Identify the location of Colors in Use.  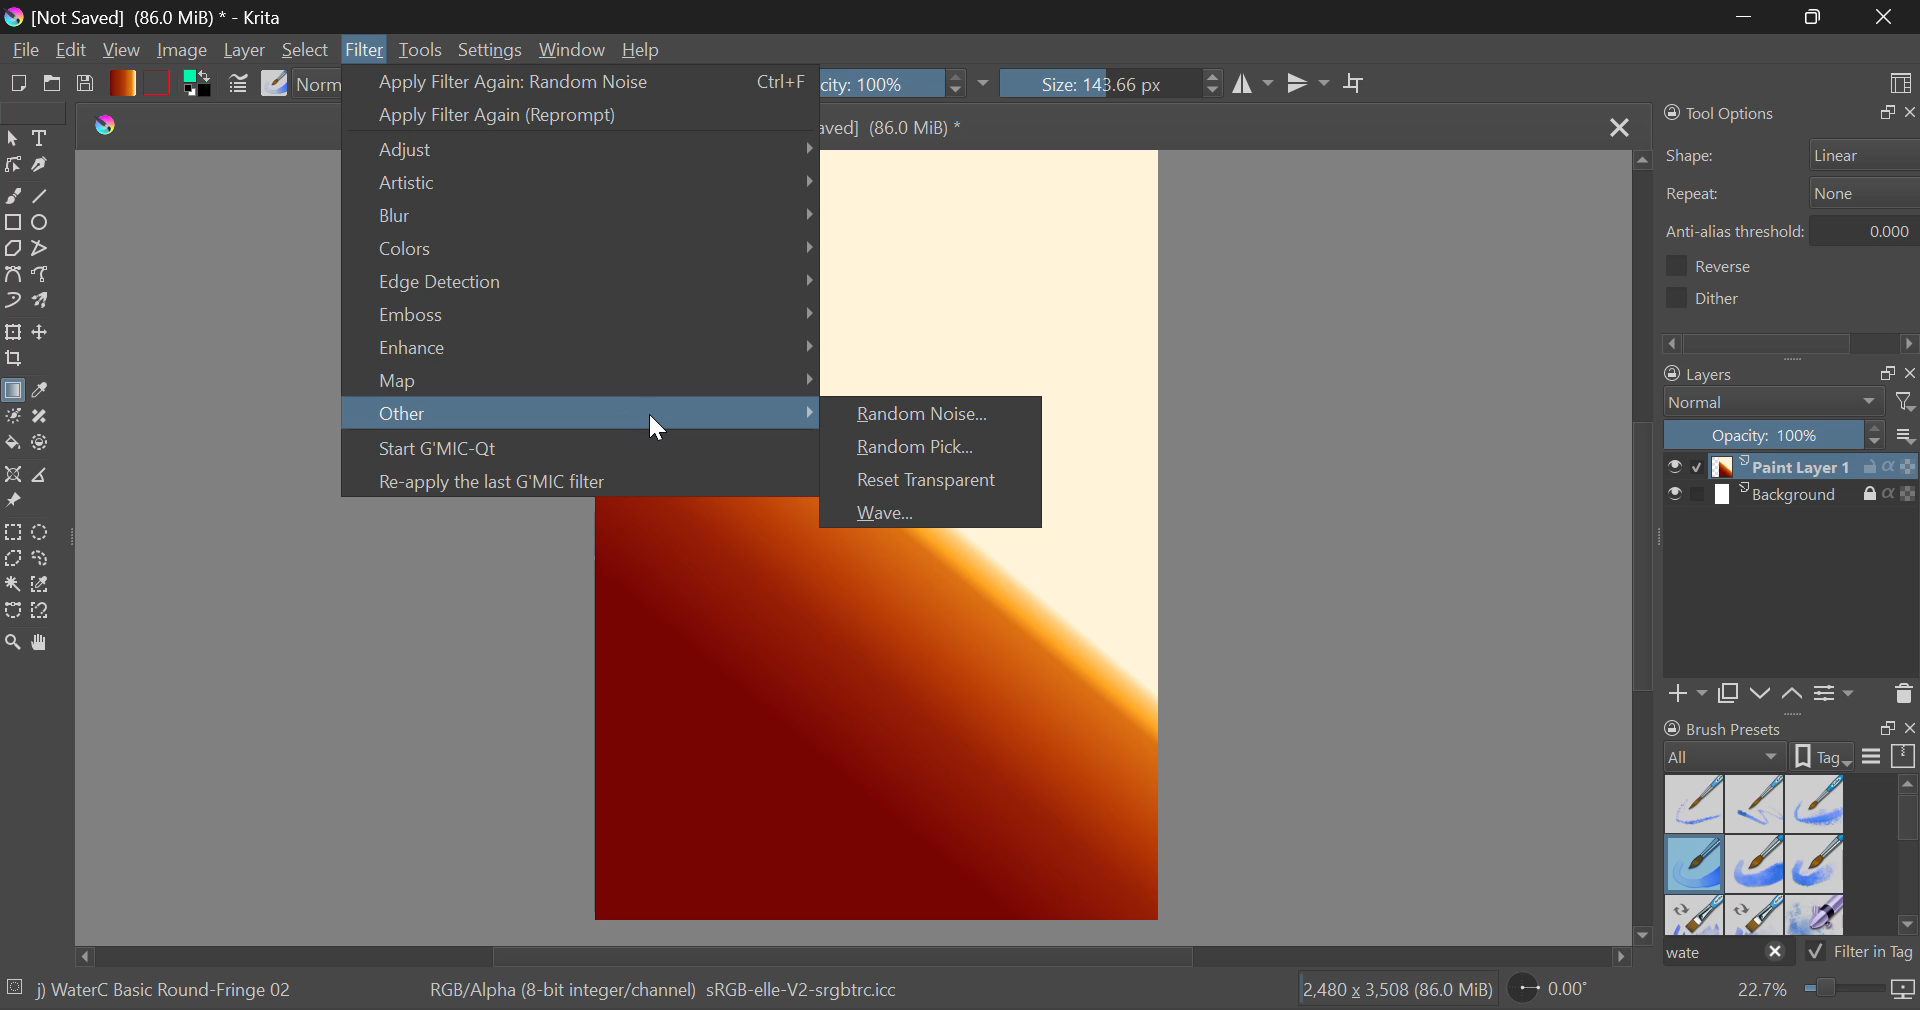
(202, 85).